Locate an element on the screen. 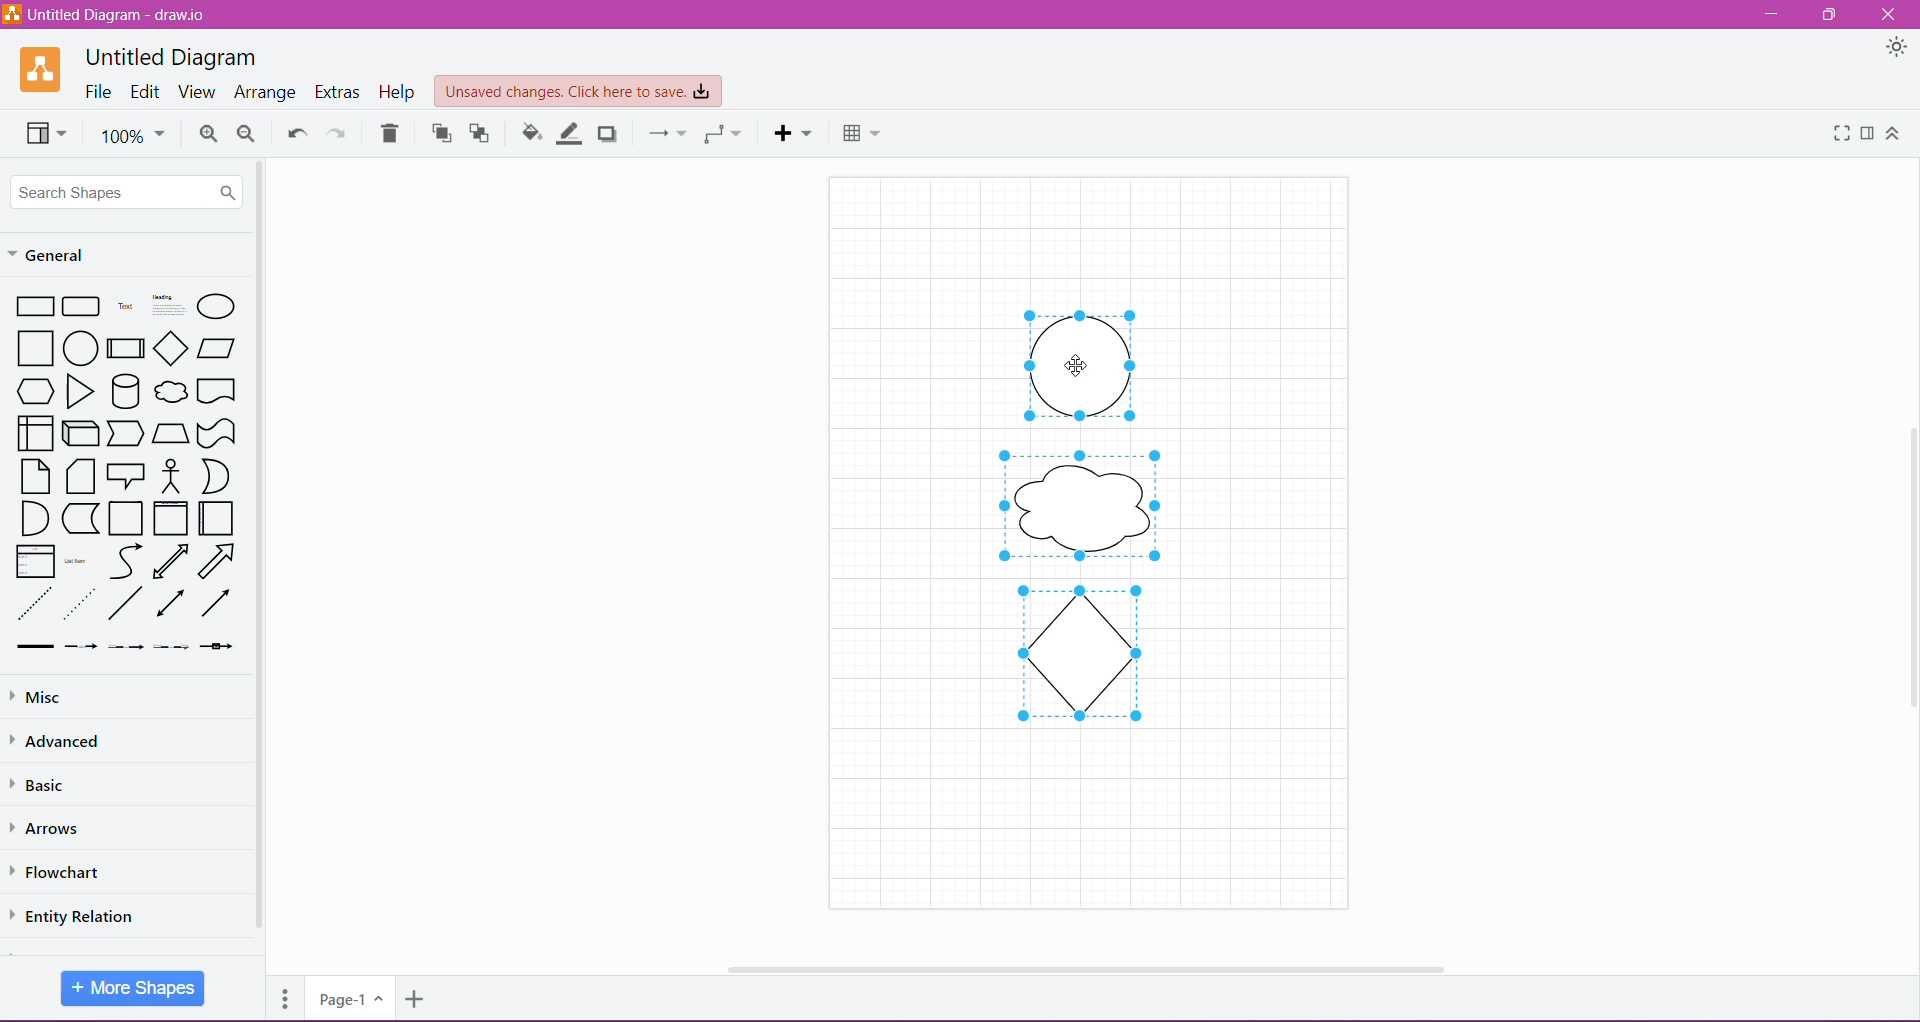 The width and height of the screenshot is (1920, 1022). Page 1 is located at coordinates (348, 997).